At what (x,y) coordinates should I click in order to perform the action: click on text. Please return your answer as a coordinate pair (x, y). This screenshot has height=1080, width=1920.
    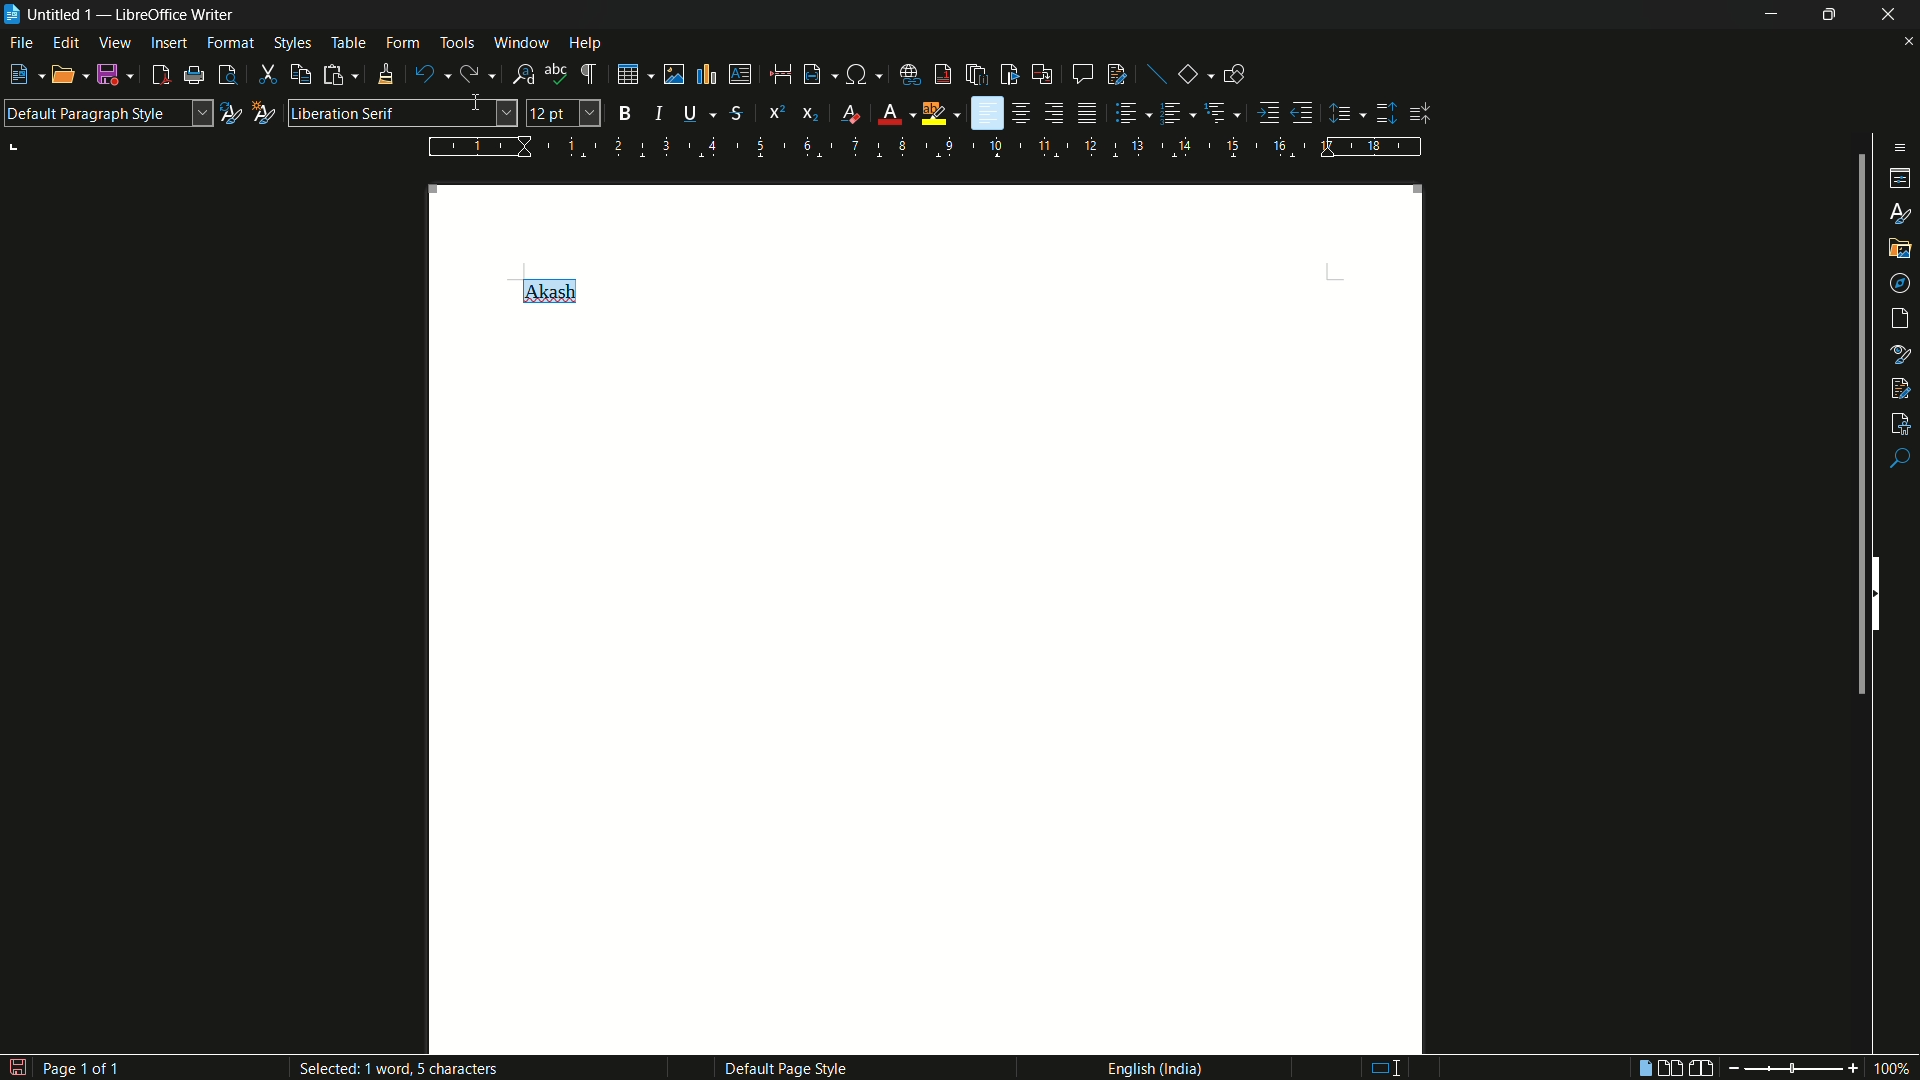
    Looking at the image, I should click on (547, 289).